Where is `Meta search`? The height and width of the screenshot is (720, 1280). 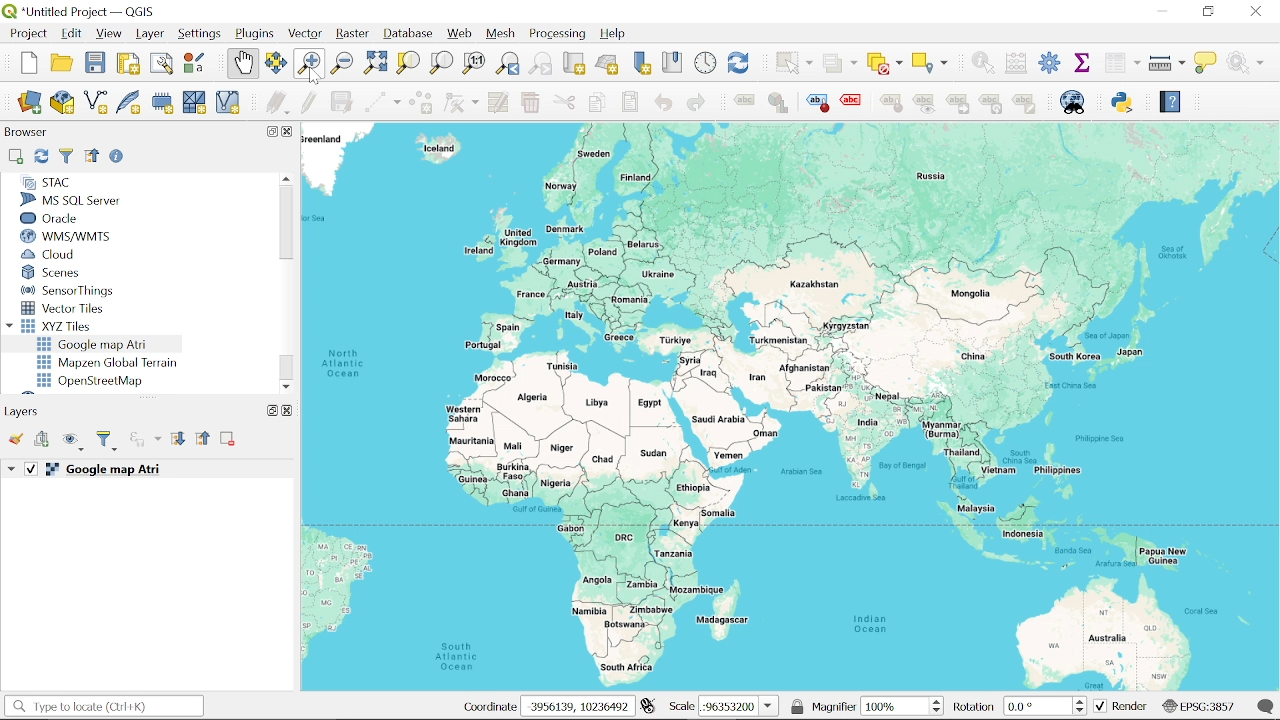
Meta search is located at coordinates (1073, 102).